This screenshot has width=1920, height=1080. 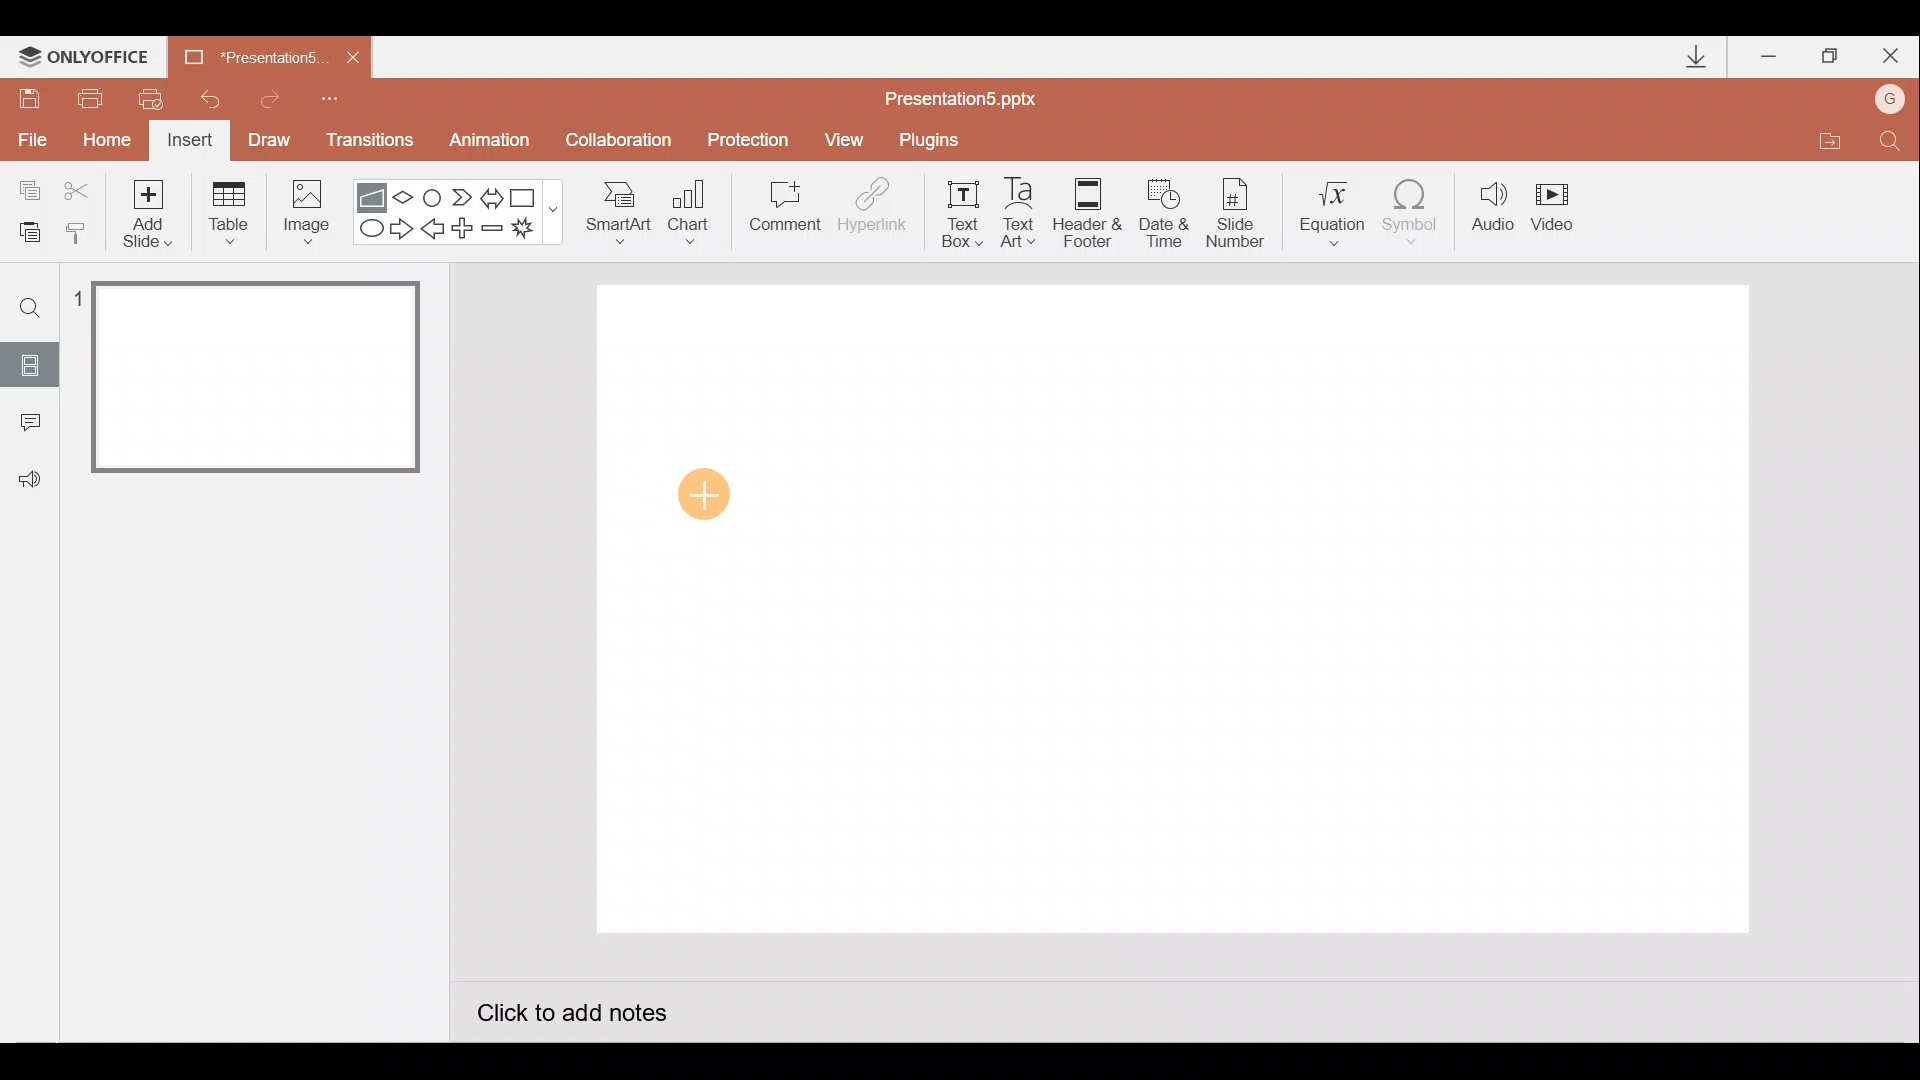 What do you see at coordinates (406, 197) in the screenshot?
I see `Flow chart-decision` at bounding box center [406, 197].